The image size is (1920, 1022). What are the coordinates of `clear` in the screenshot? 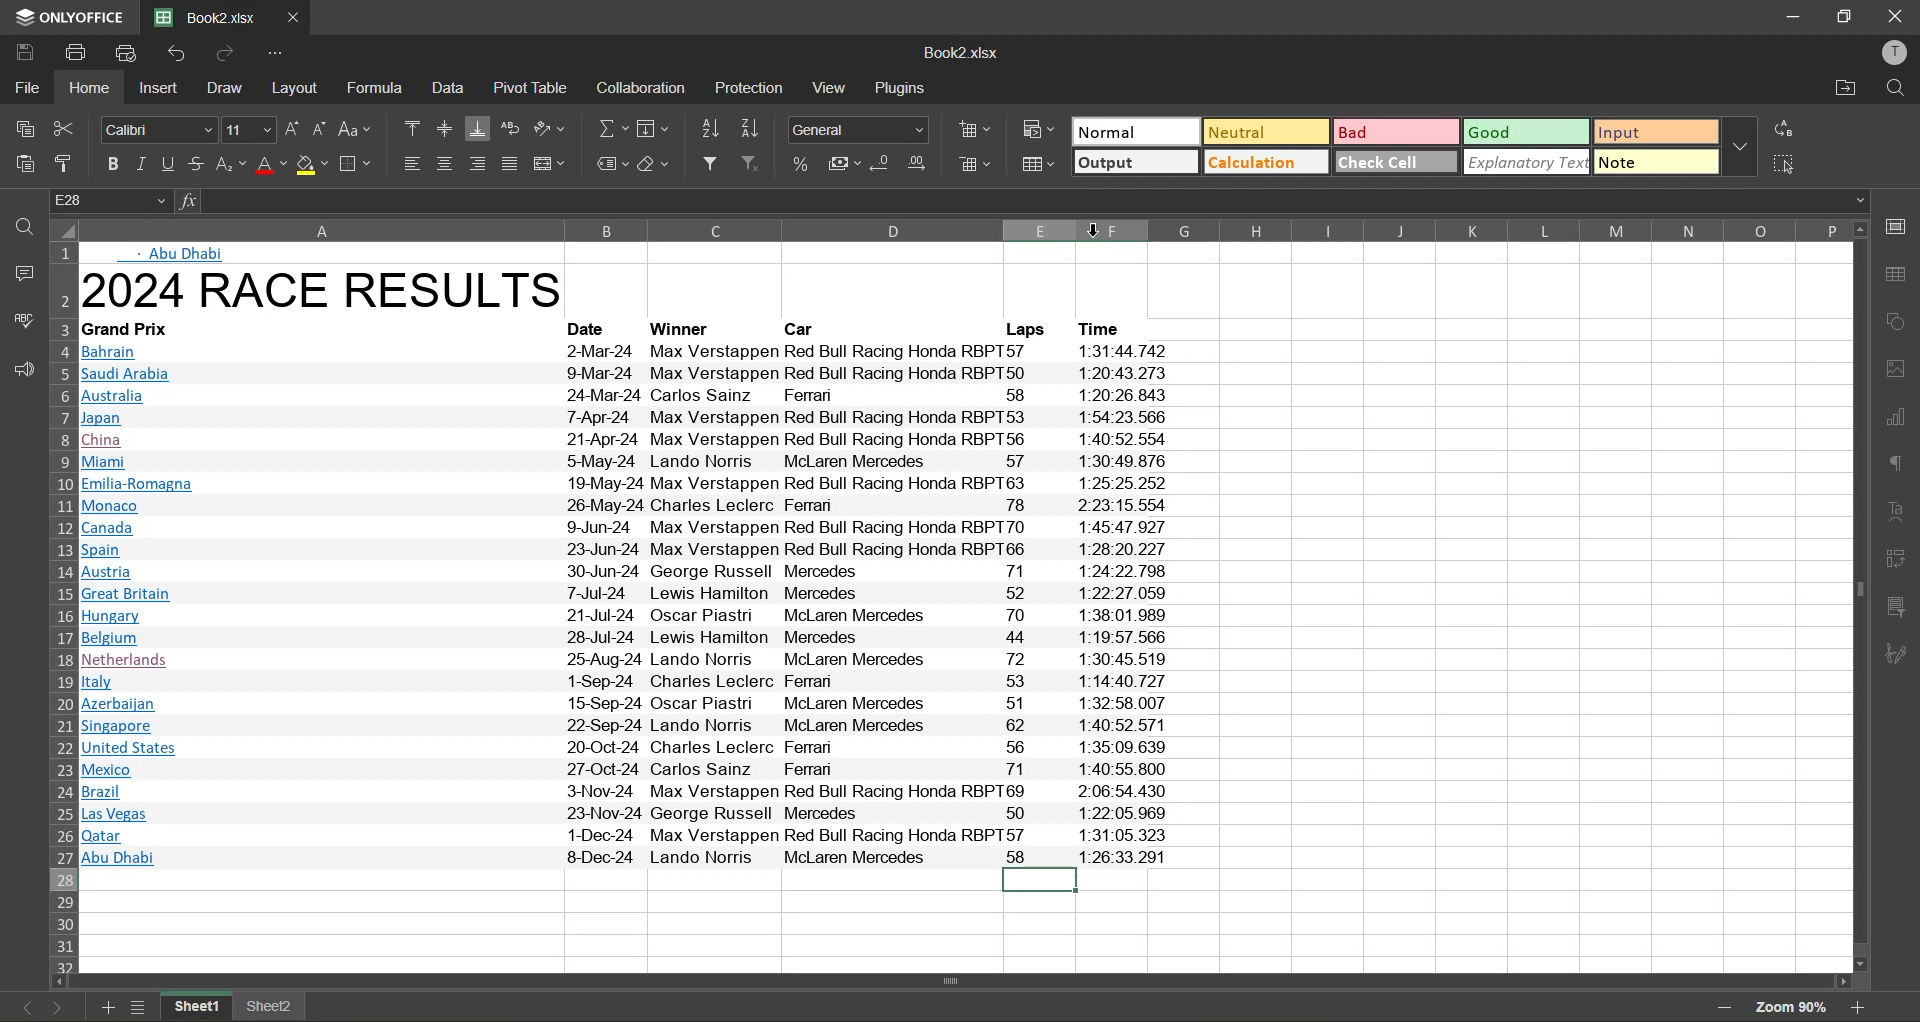 It's located at (656, 163).